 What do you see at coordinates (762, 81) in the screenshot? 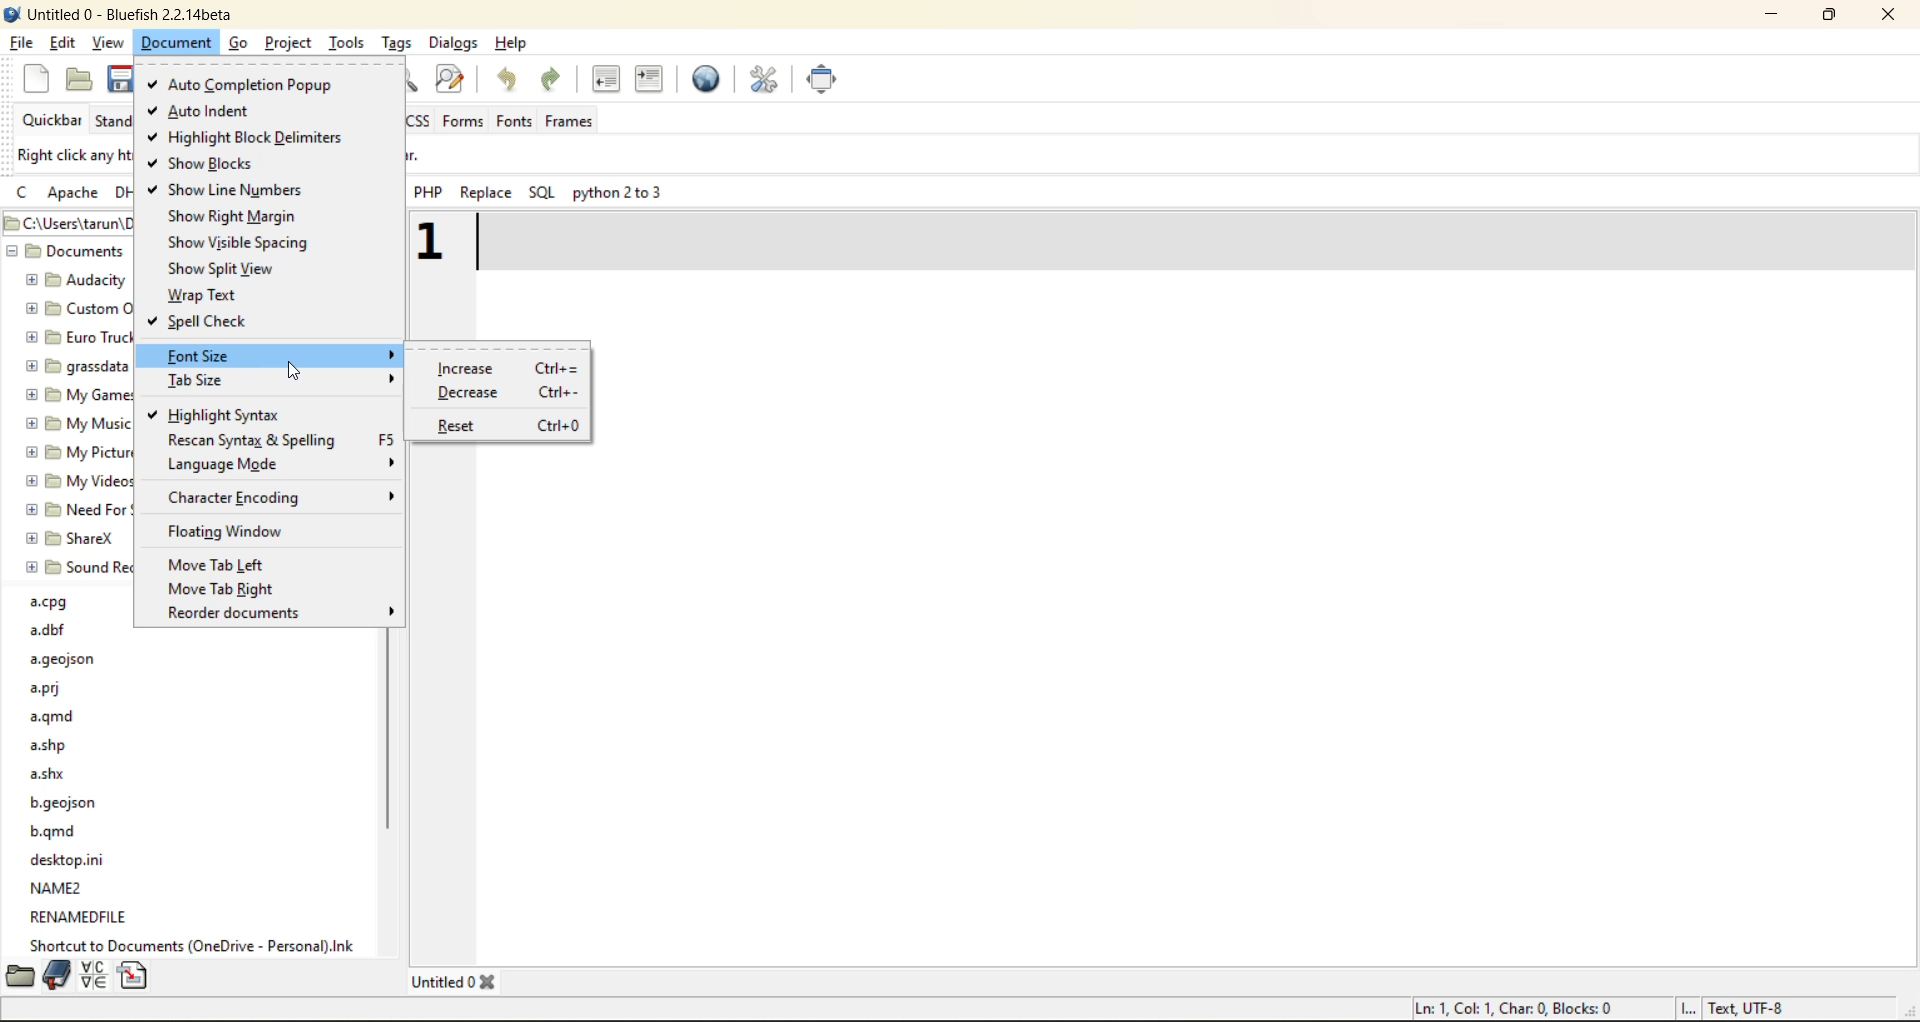
I see `edit preferences` at bounding box center [762, 81].